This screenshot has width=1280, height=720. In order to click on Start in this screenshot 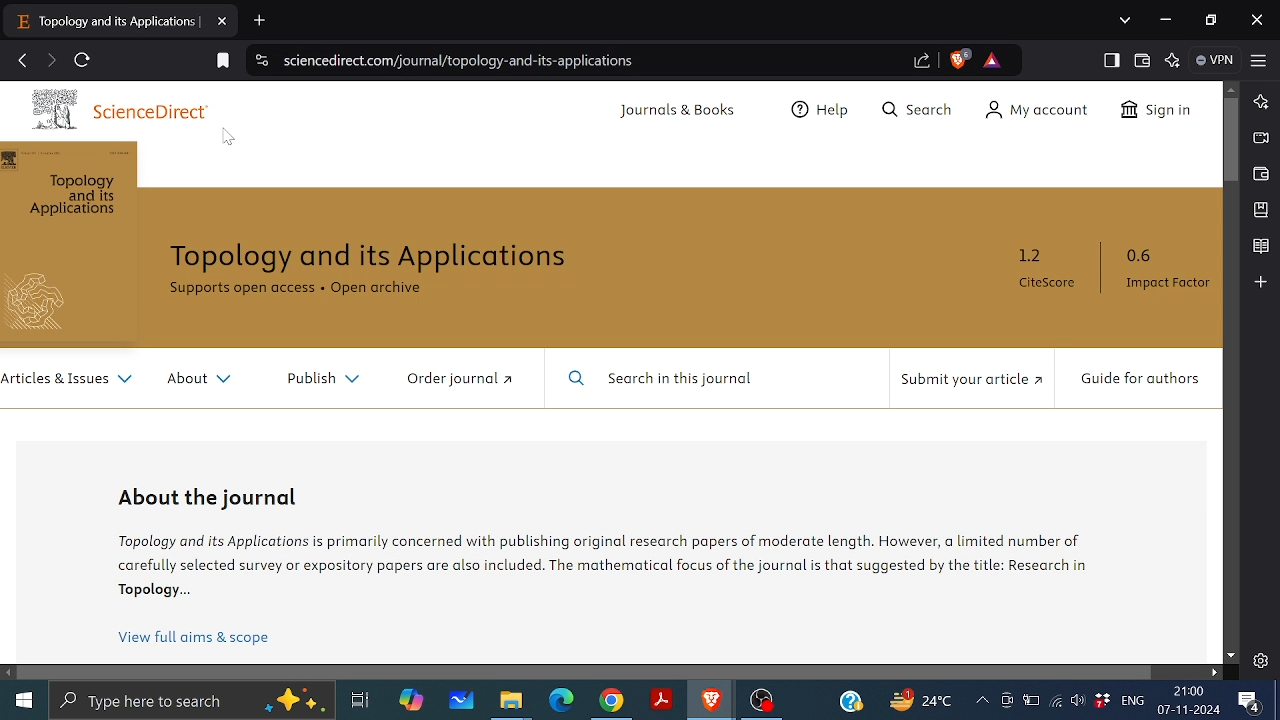, I will do `click(24, 701)`.